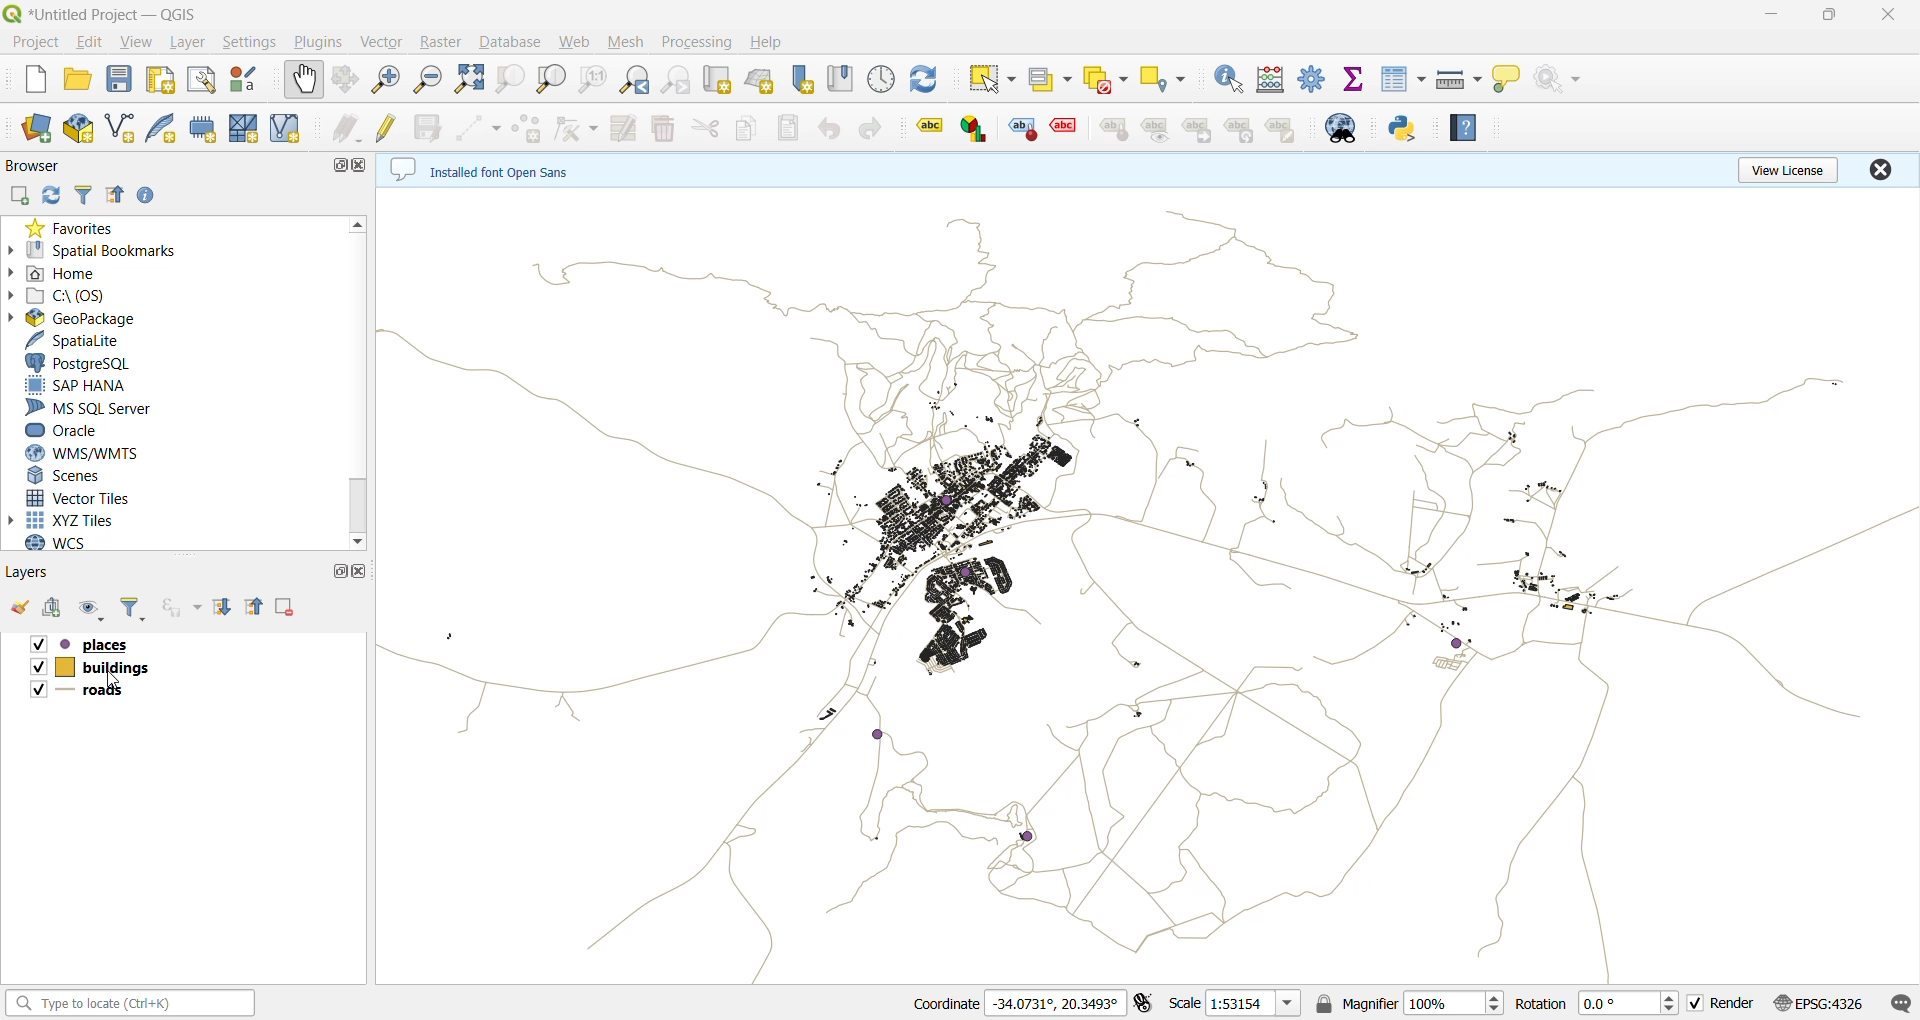  What do you see at coordinates (317, 40) in the screenshot?
I see `plugins` at bounding box center [317, 40].